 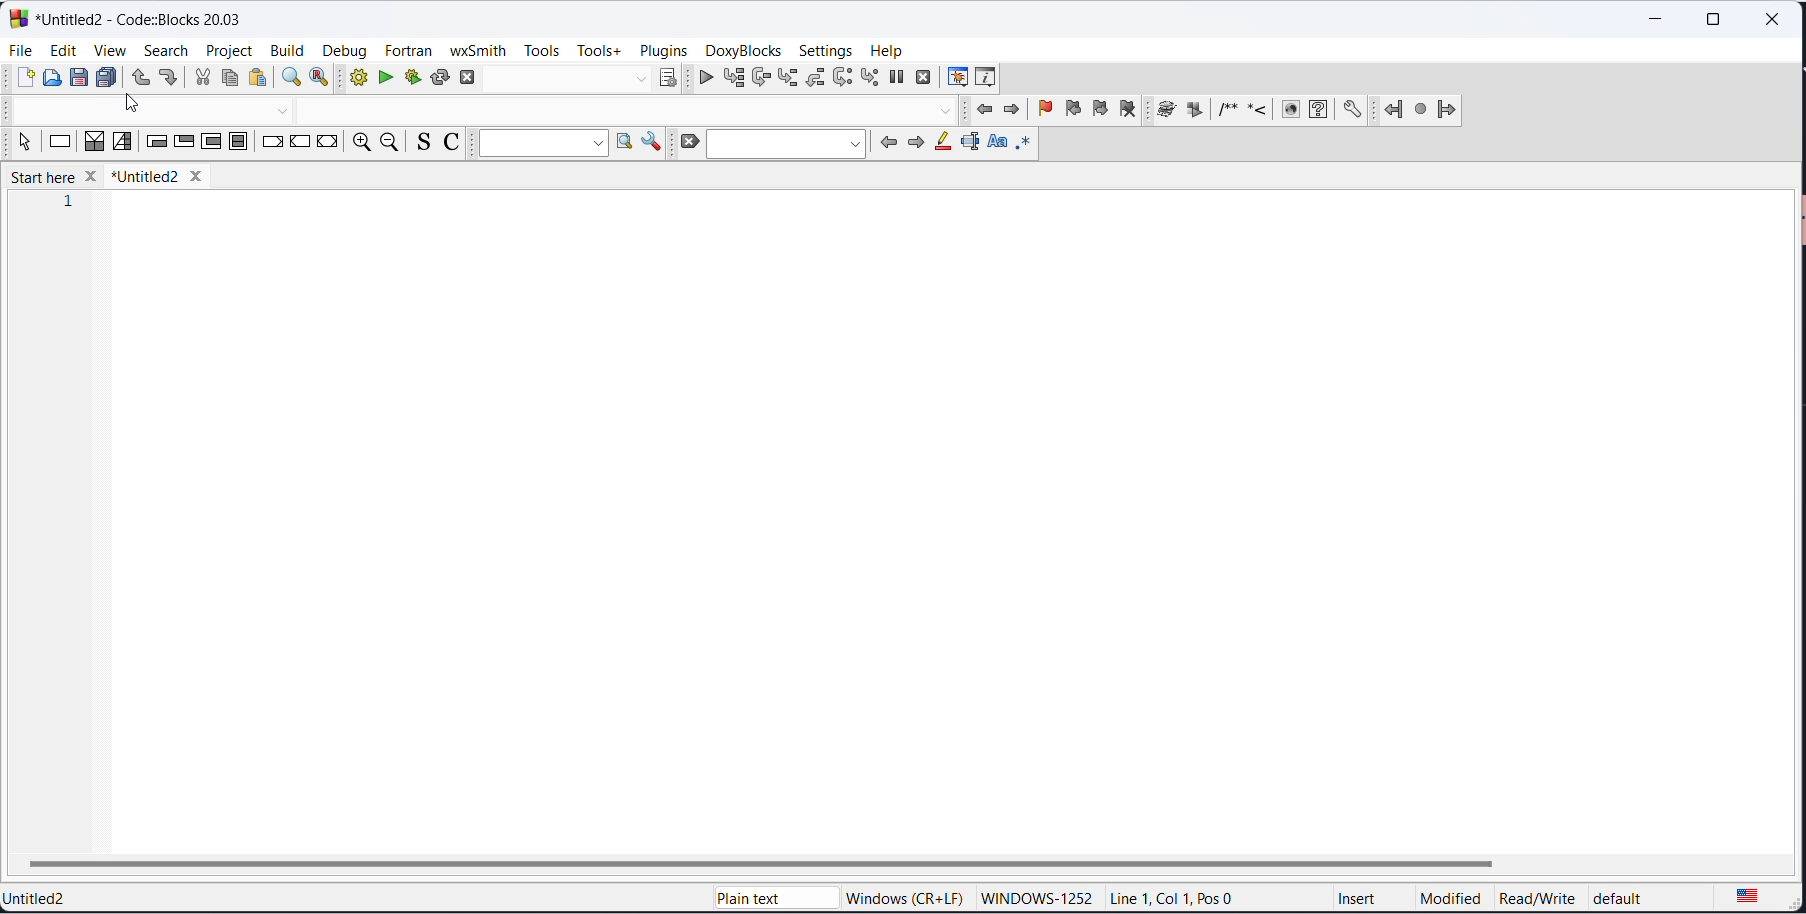 What do you see at coordinates (1392, 112) in the screenshot?
I see `jump back` at bounding box center [1392, 112].